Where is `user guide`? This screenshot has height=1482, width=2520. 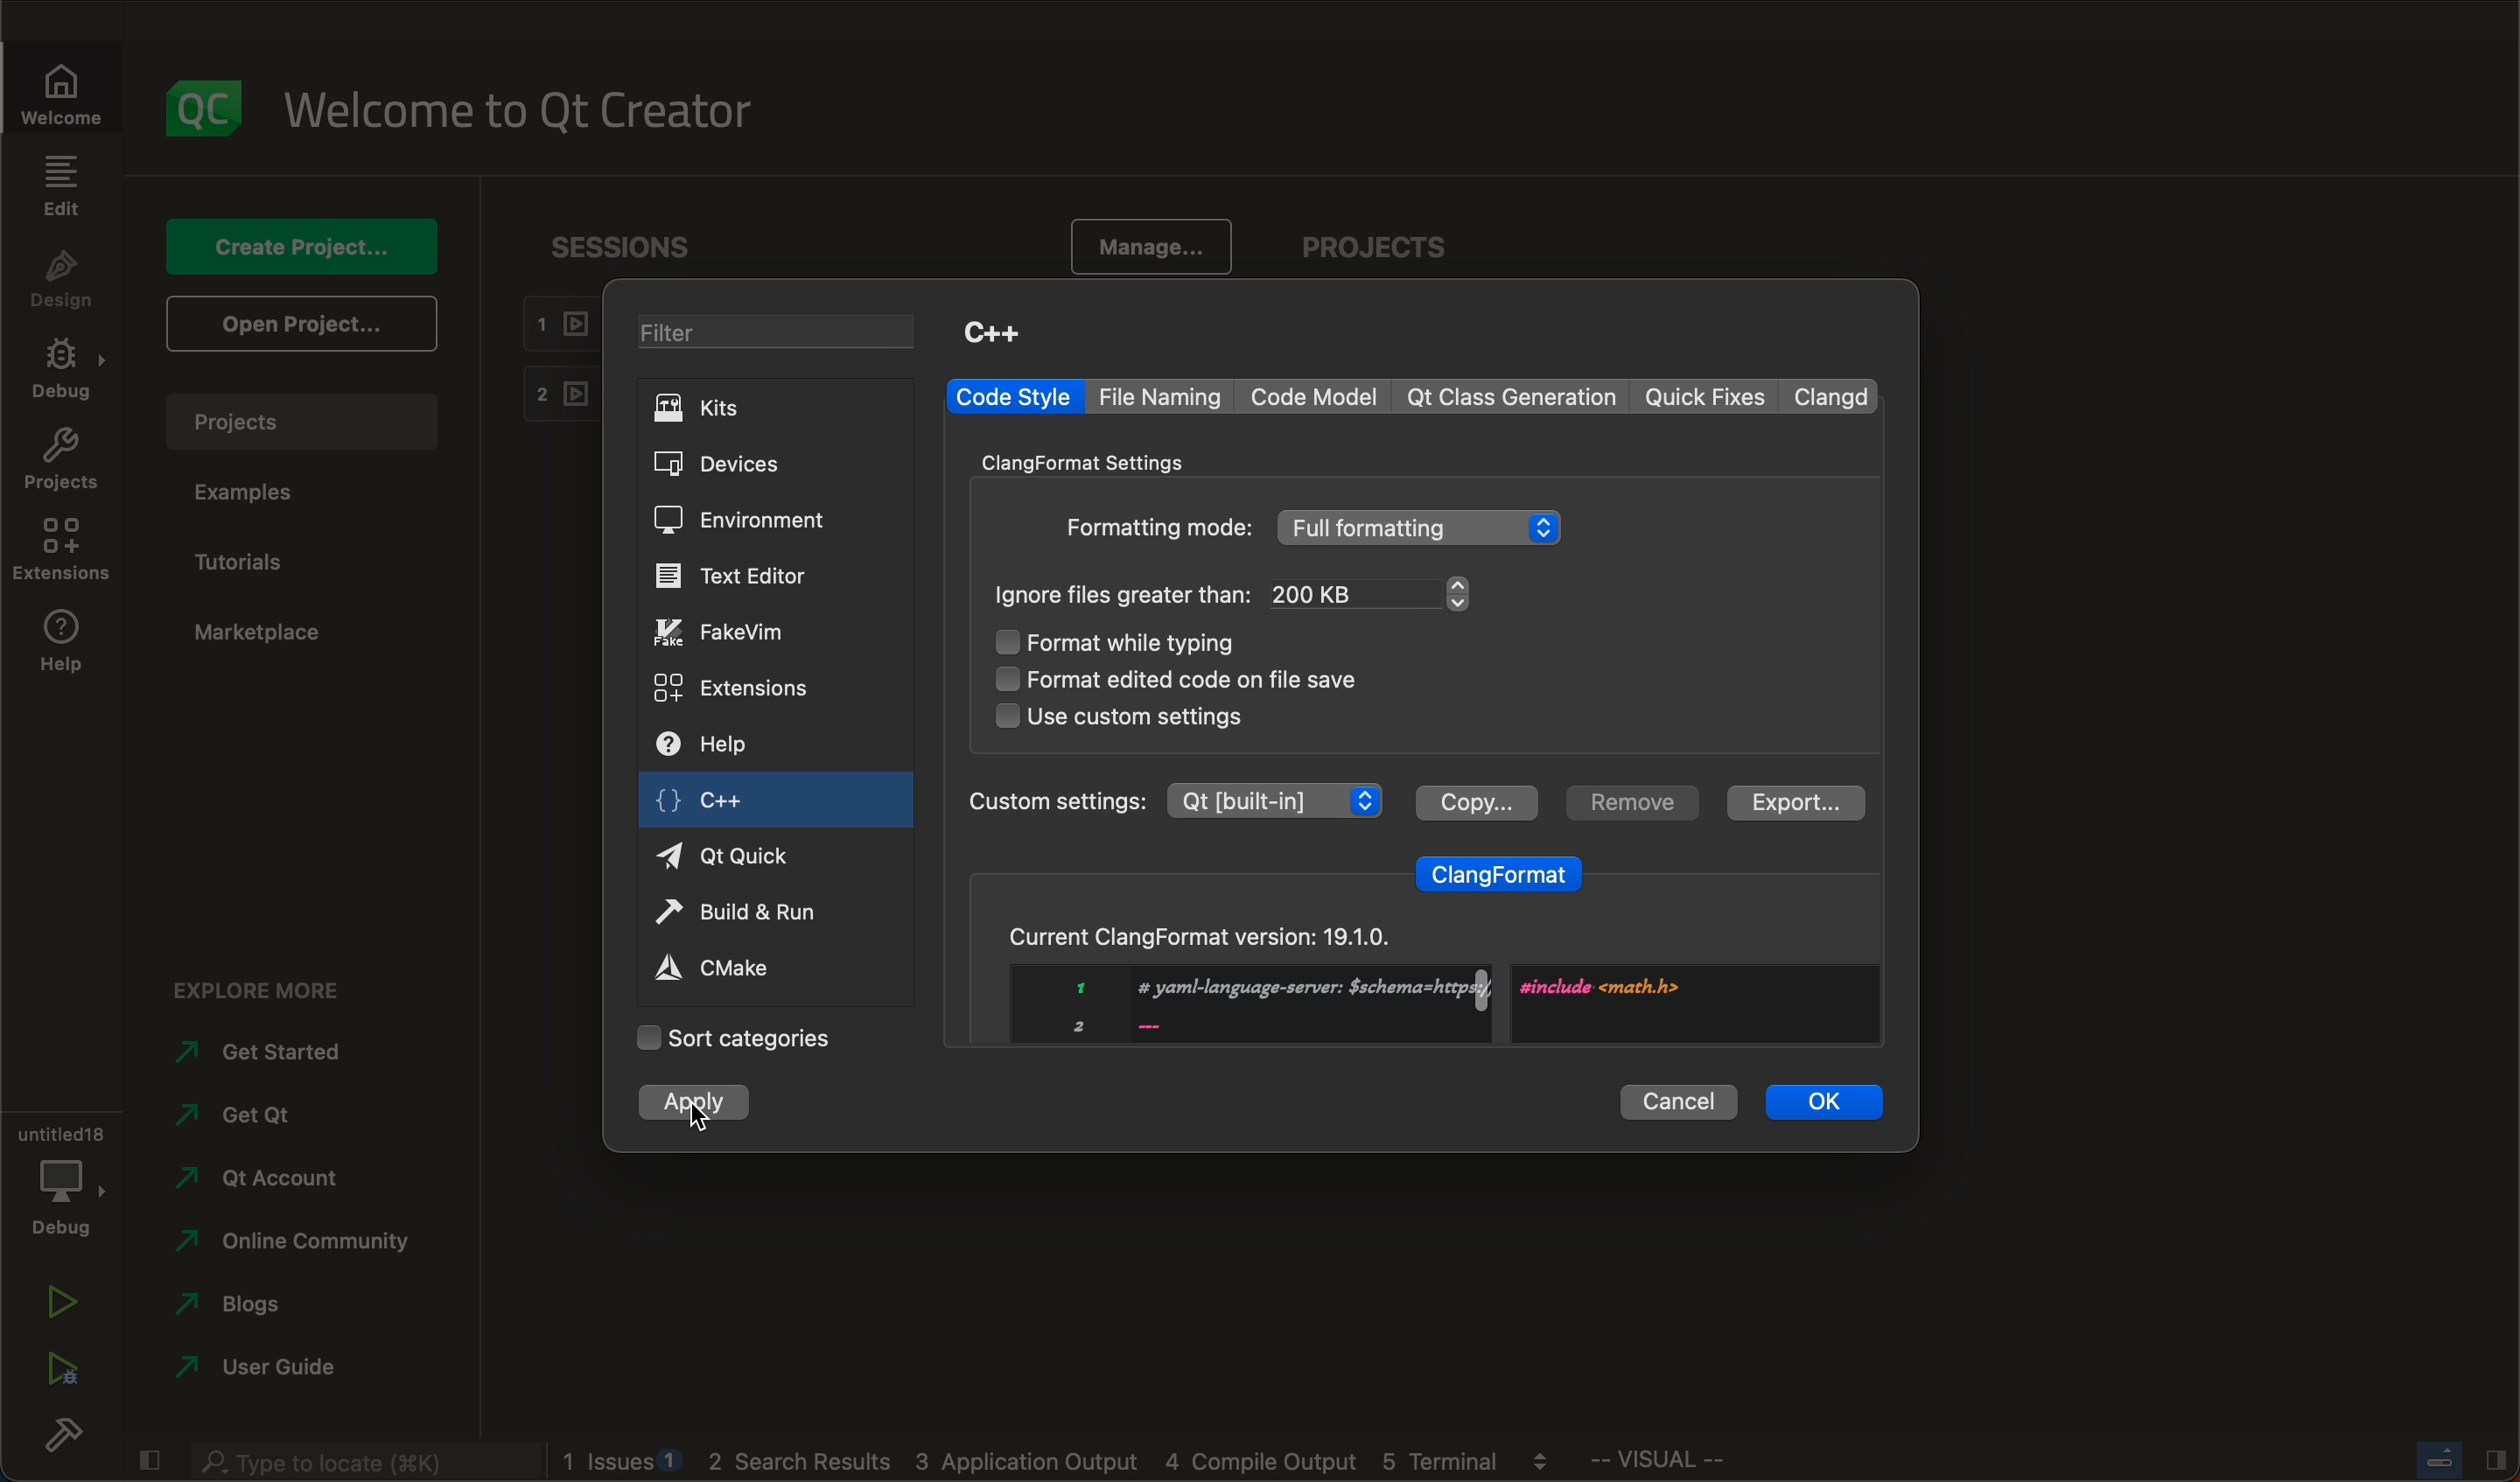
user guide is located at coordinates (262, 1371).